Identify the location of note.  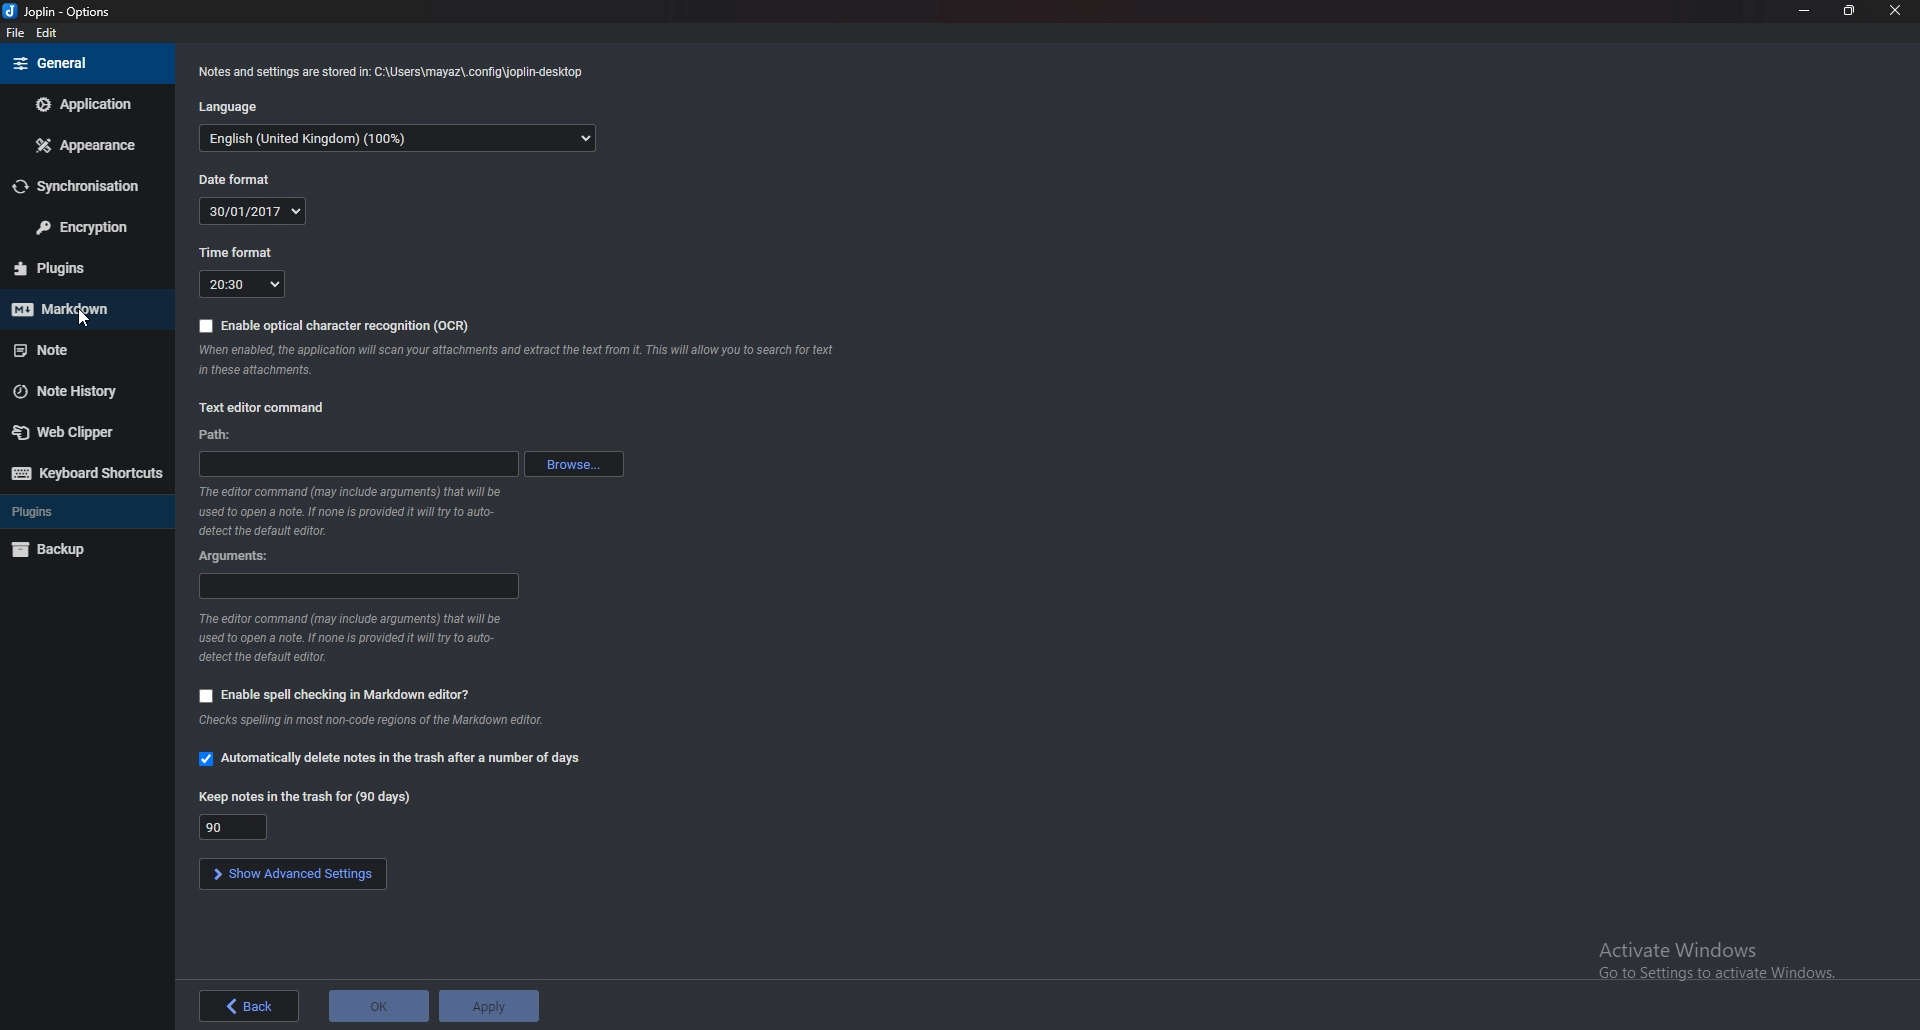
(86, 348).